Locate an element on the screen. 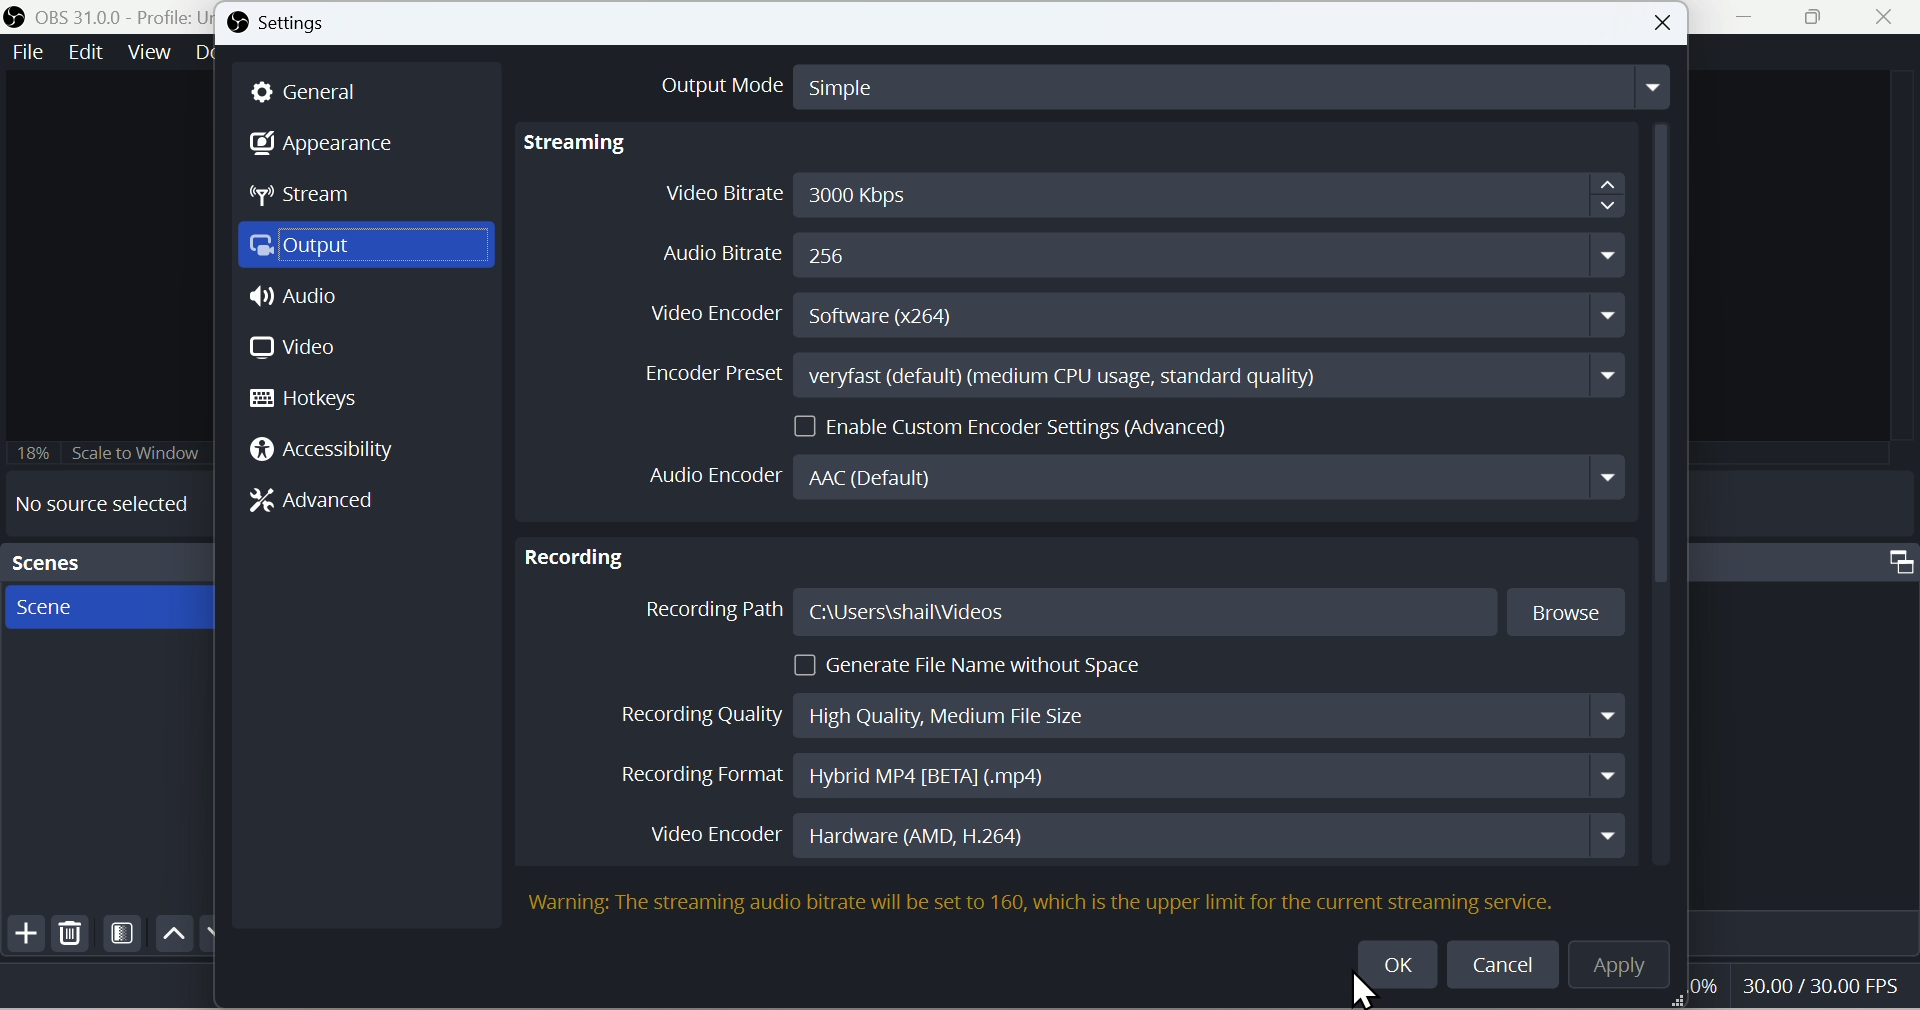 Image resolution: width=1920 pixels, height=1010 pixels. minimise is located at coordinates (1752, 19).